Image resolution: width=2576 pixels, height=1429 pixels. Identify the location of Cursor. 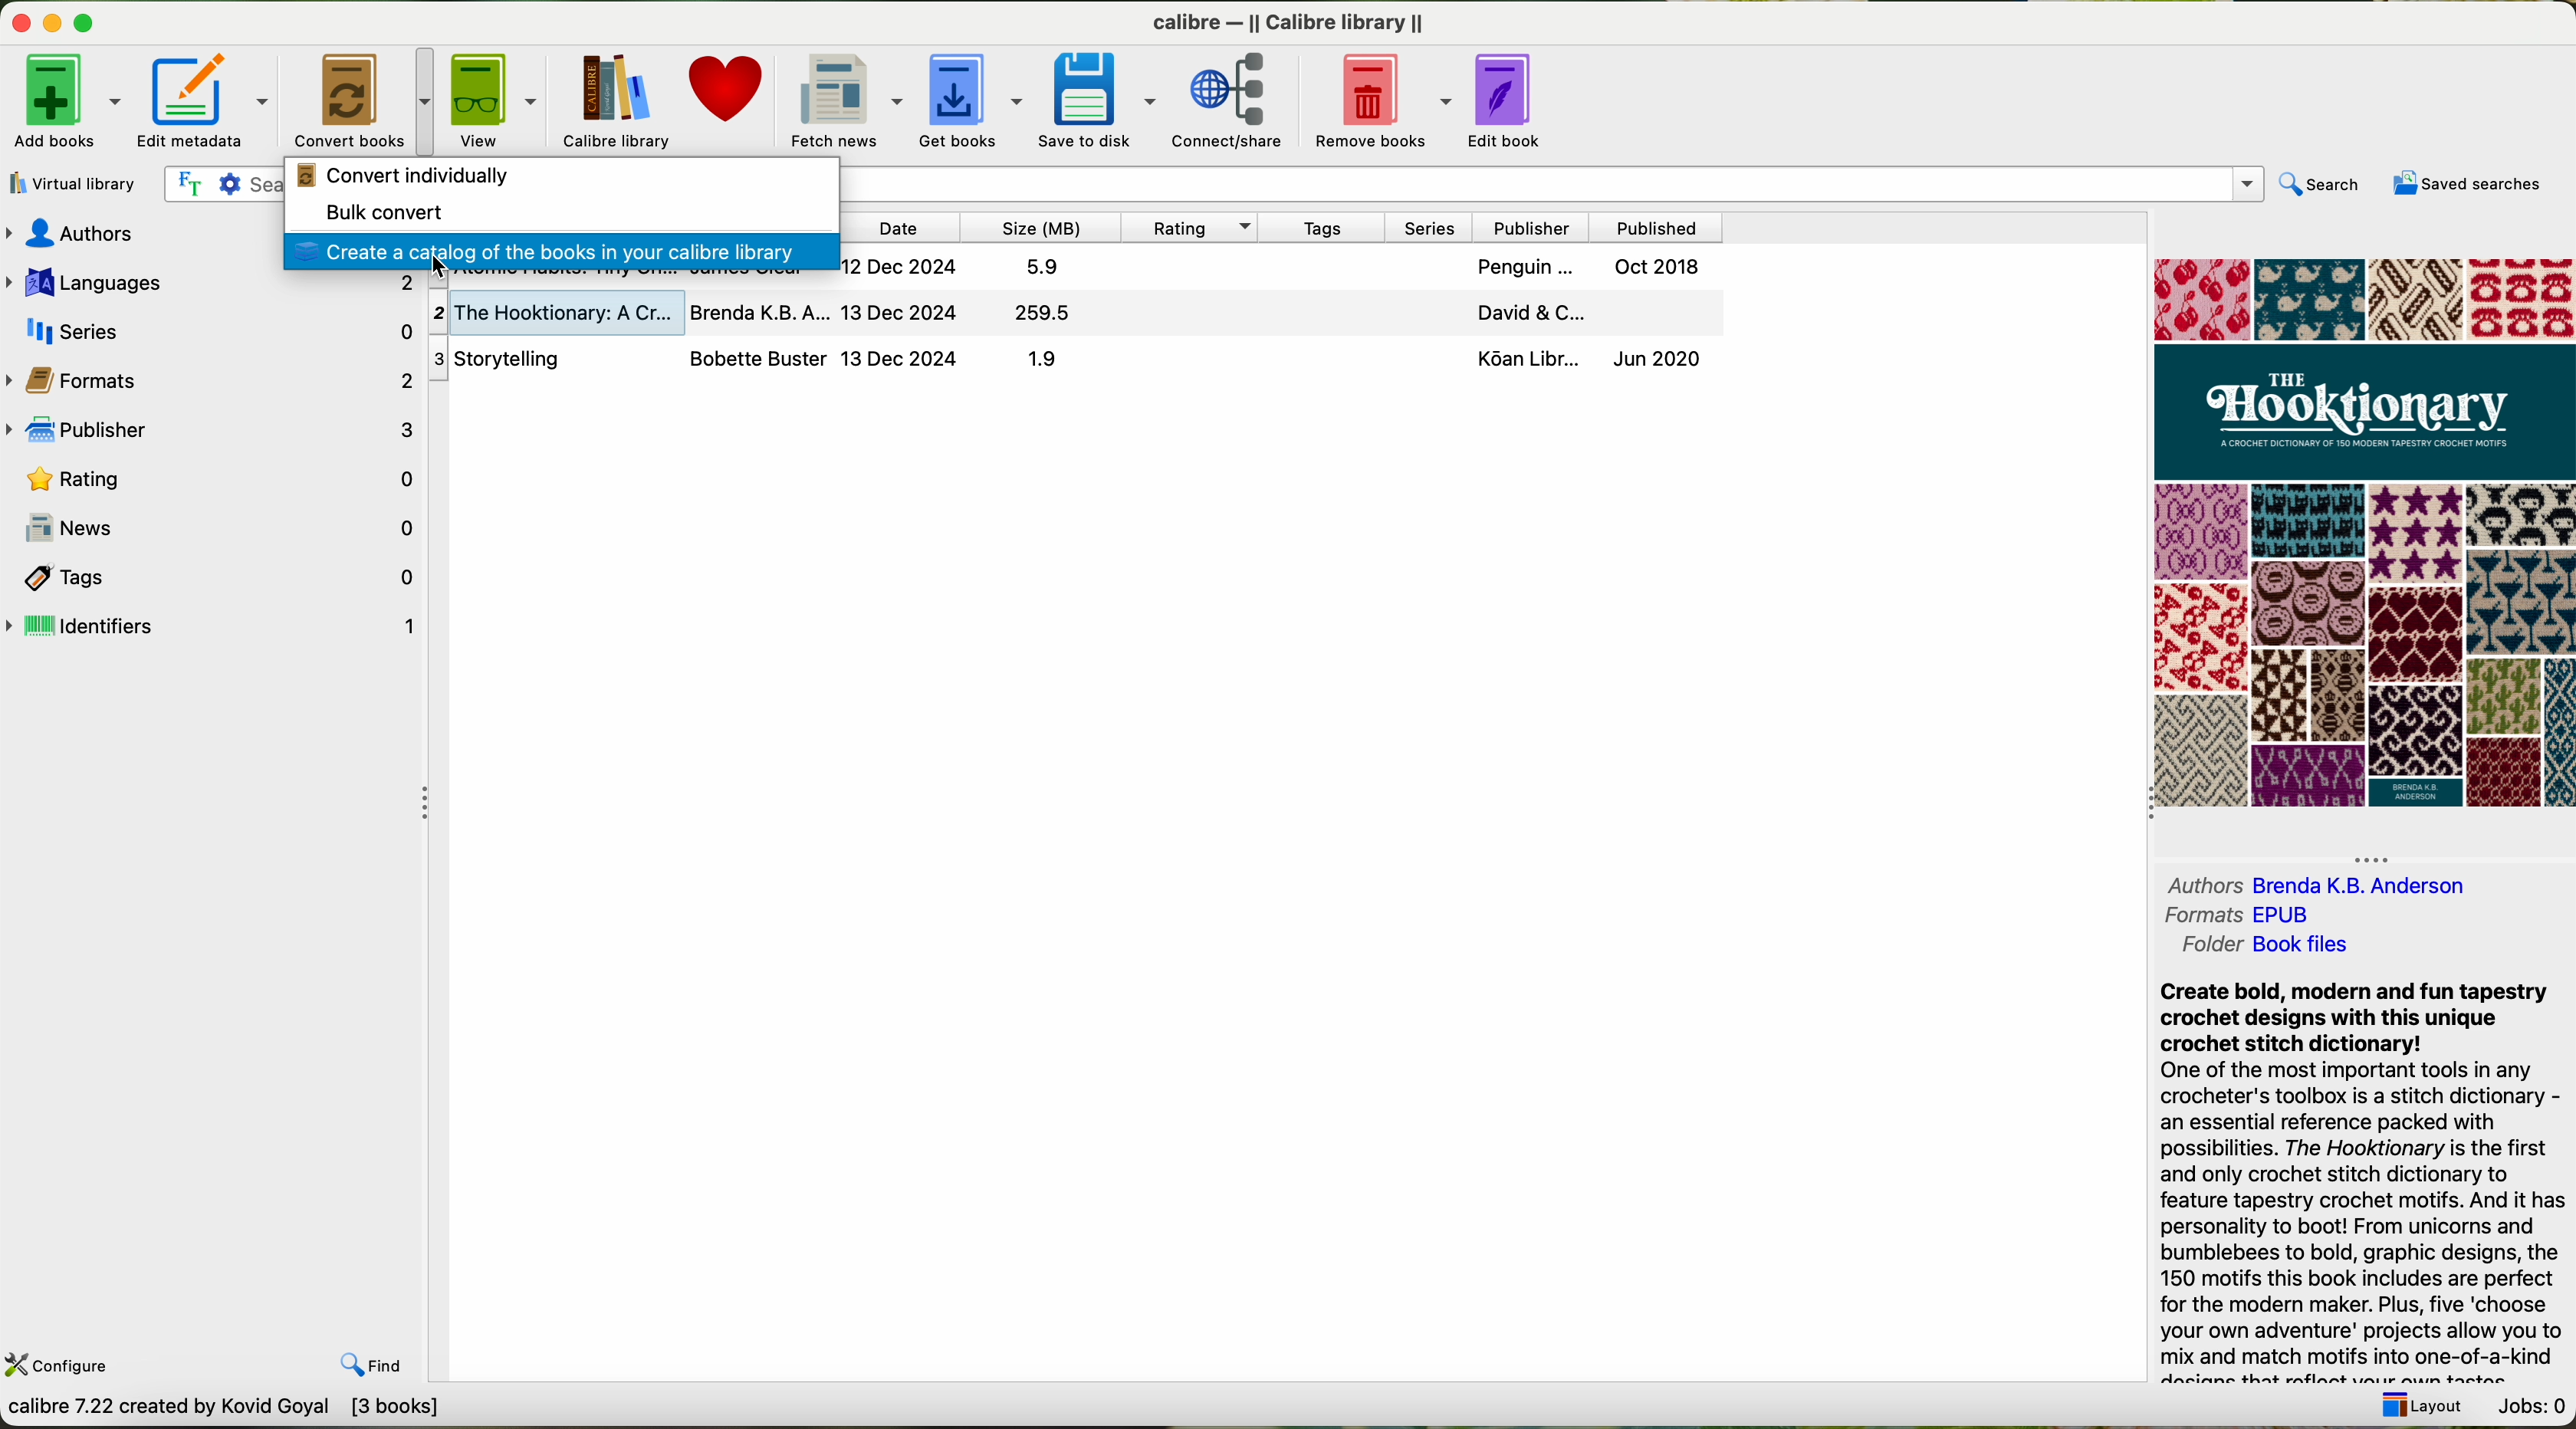
(447, 272).